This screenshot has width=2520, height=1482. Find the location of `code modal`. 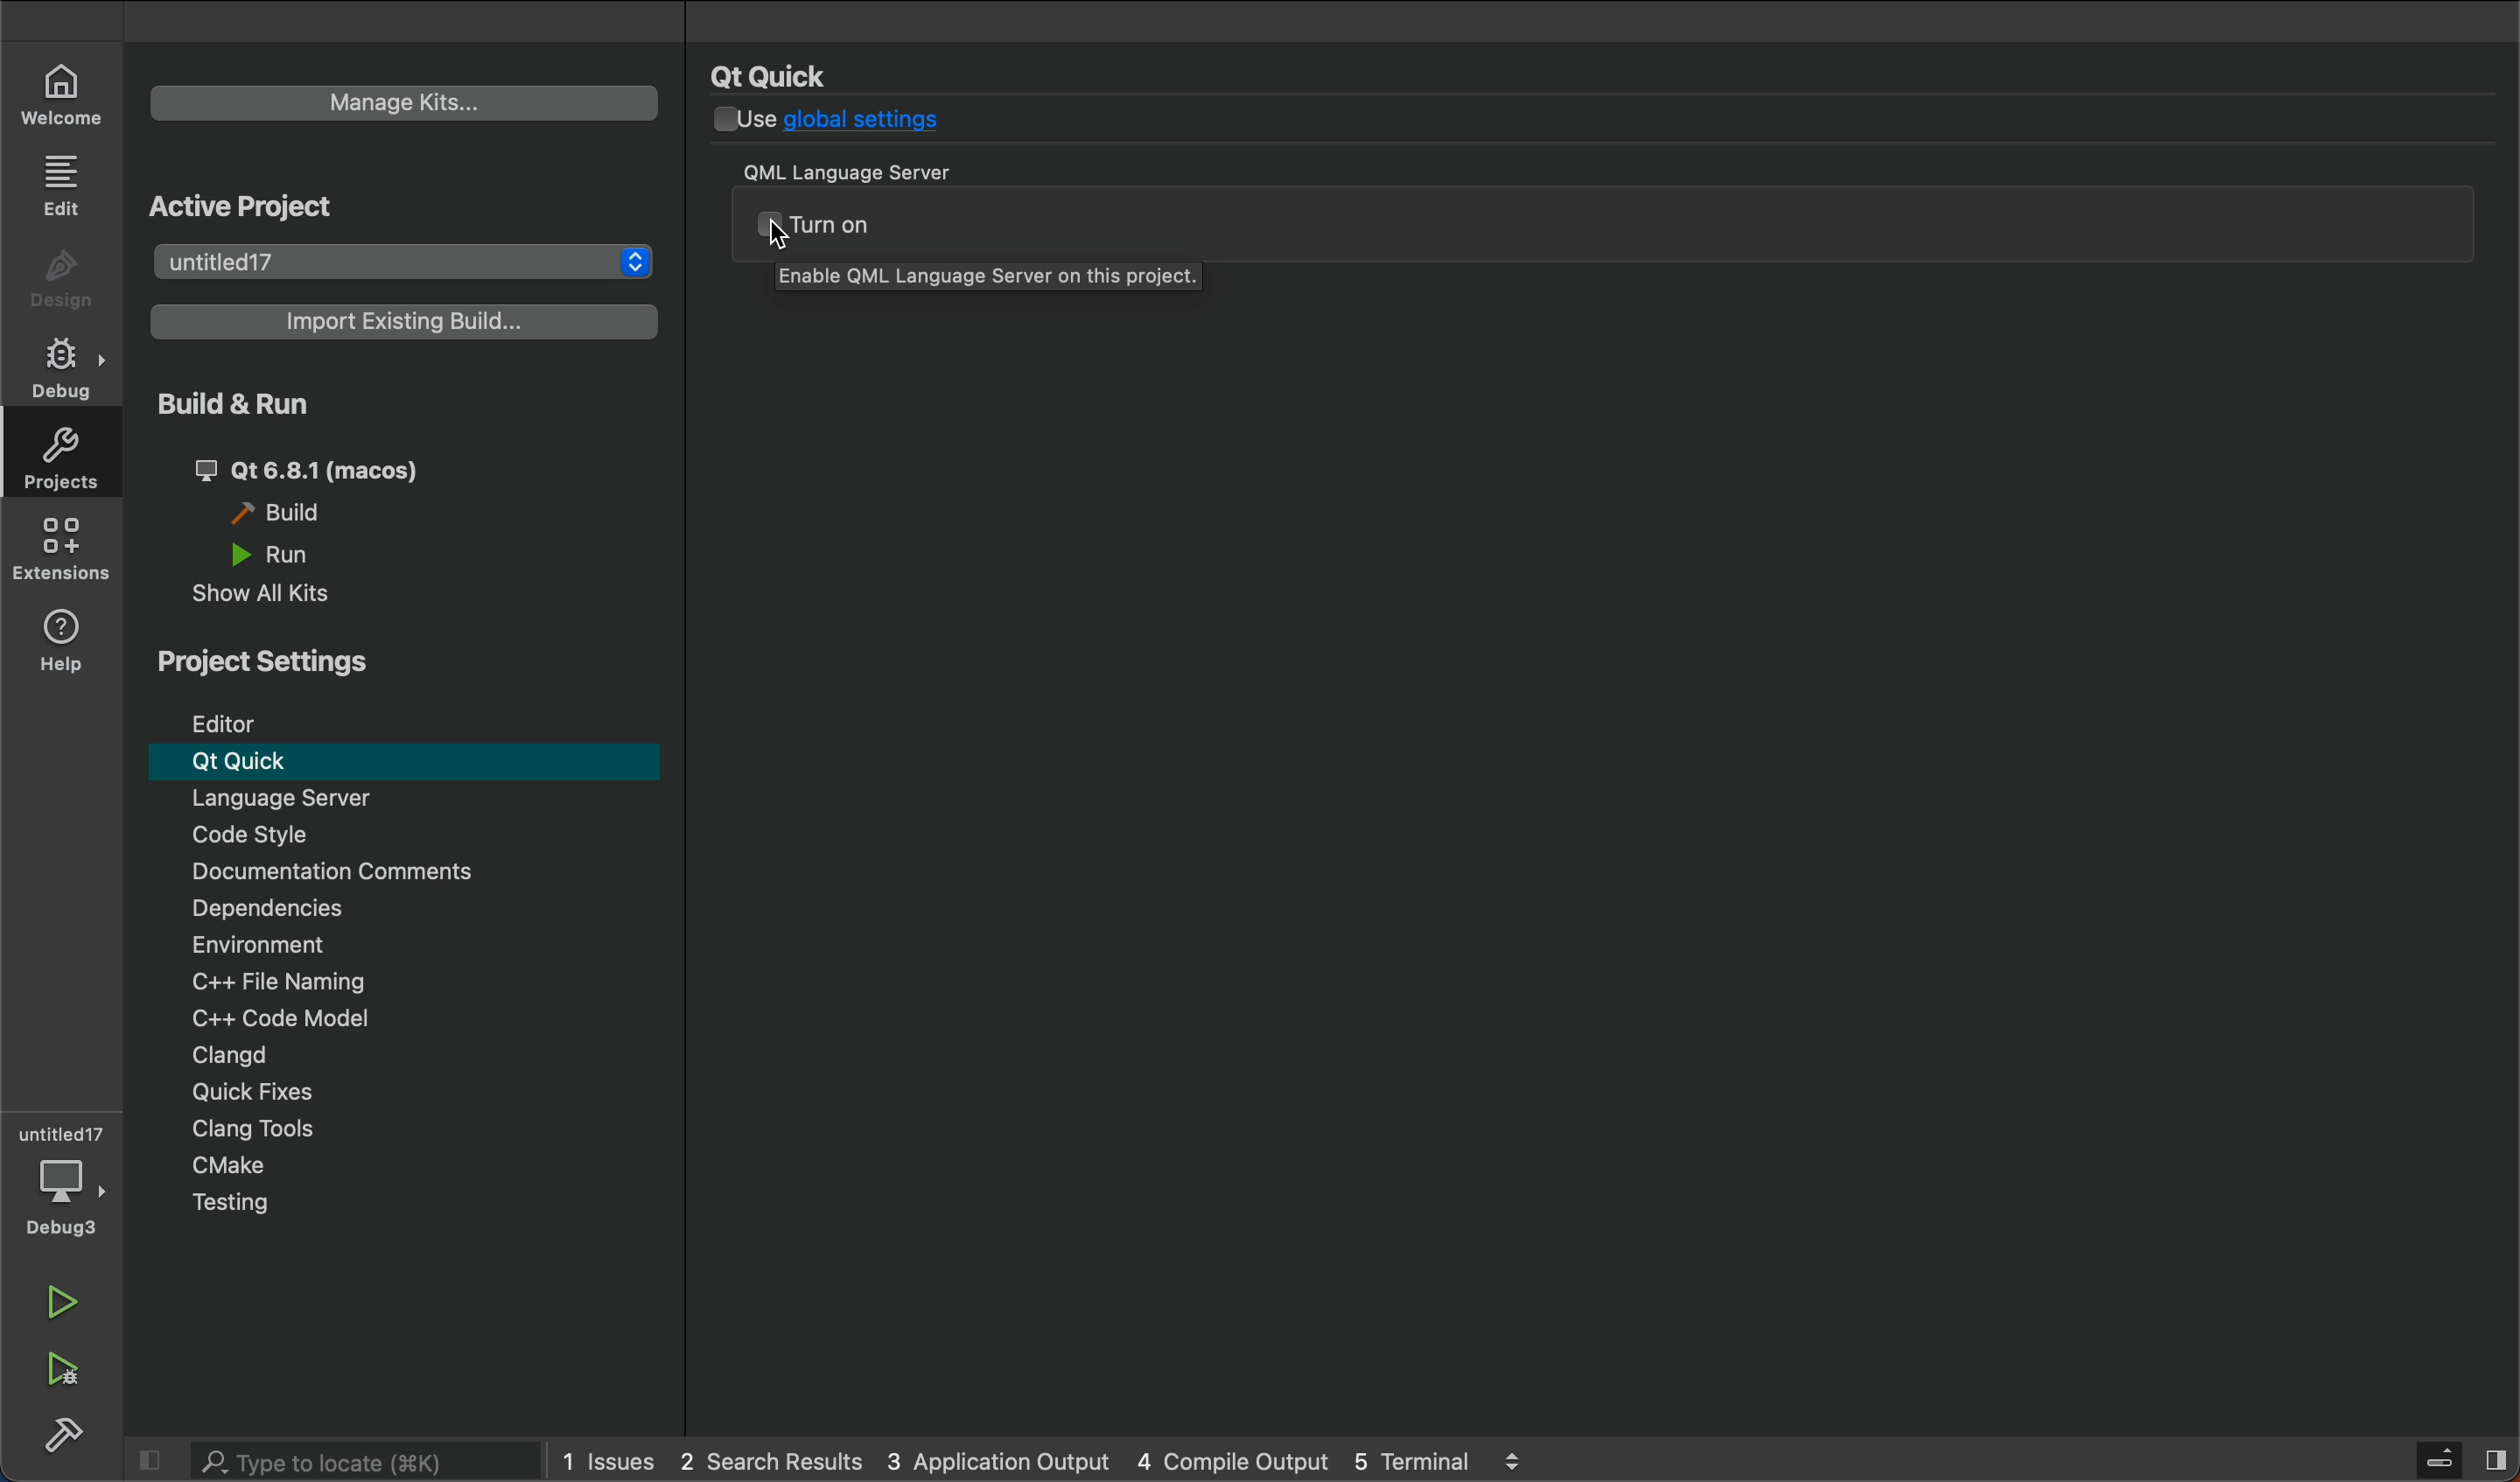

code modal is located at coordinates (417, 1019).